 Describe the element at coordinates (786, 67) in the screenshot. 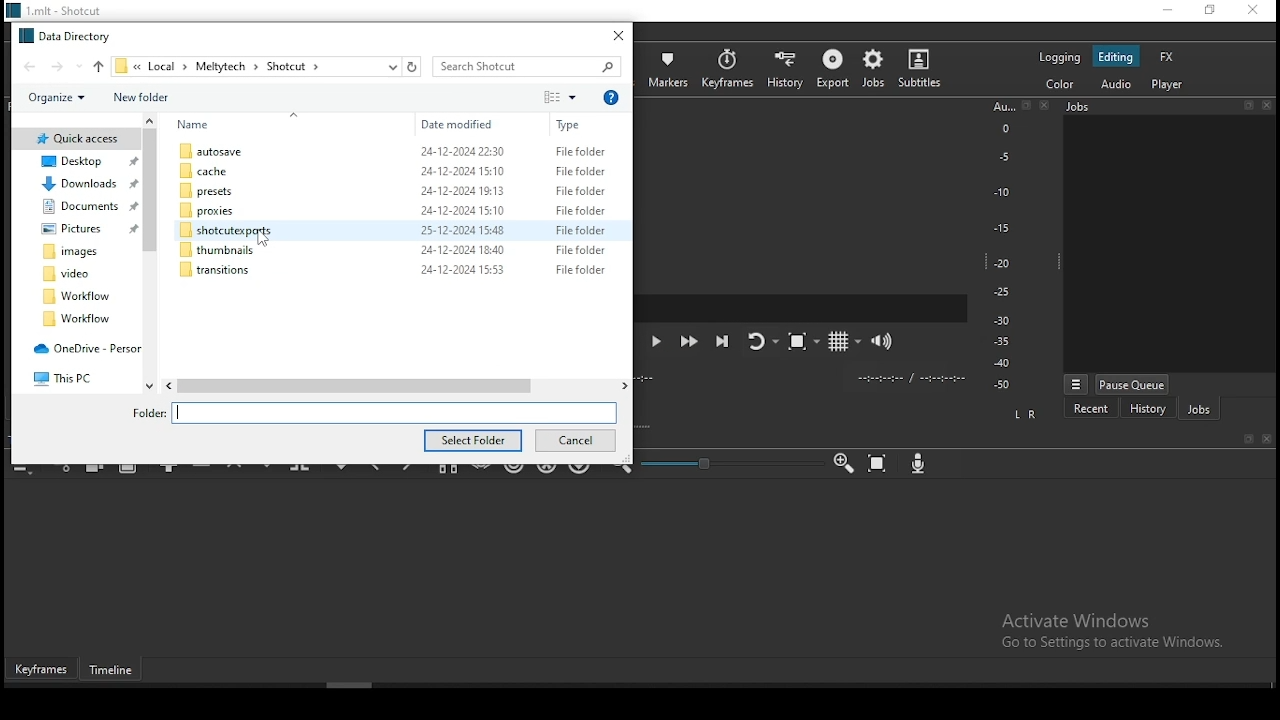

I see `history` at that location.